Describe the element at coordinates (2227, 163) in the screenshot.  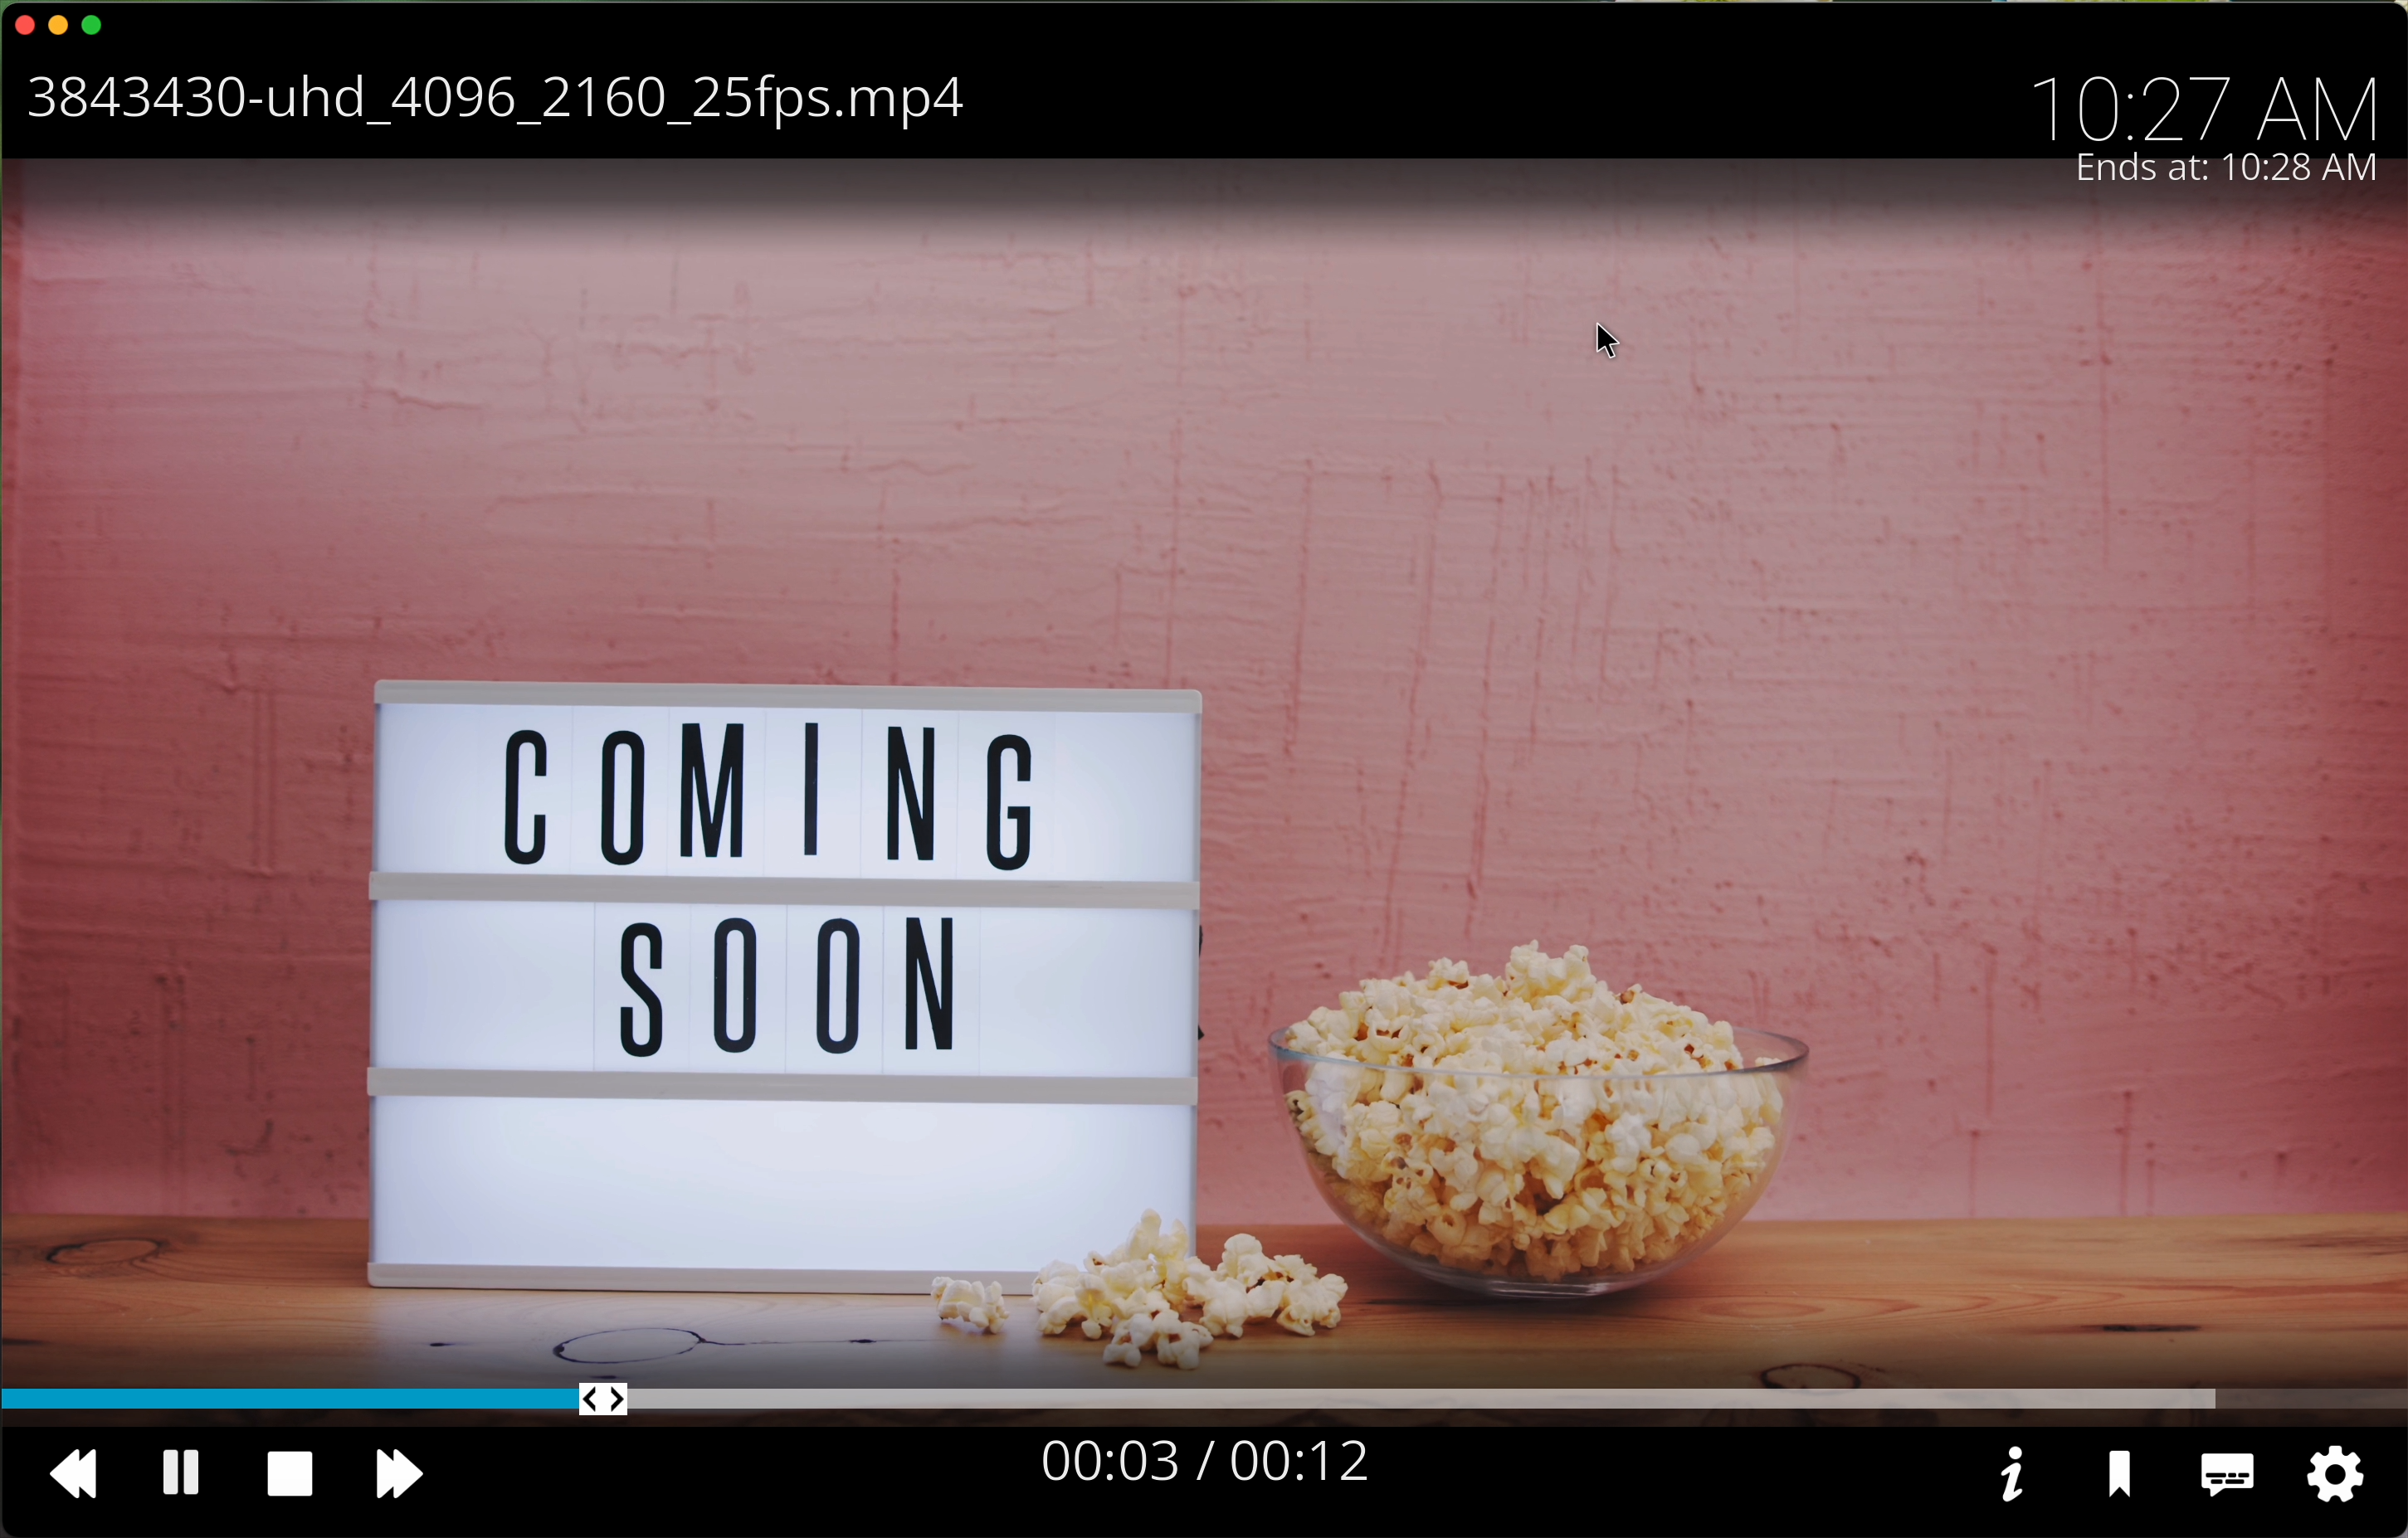
I see `ends at 10:27 AM` at that location.